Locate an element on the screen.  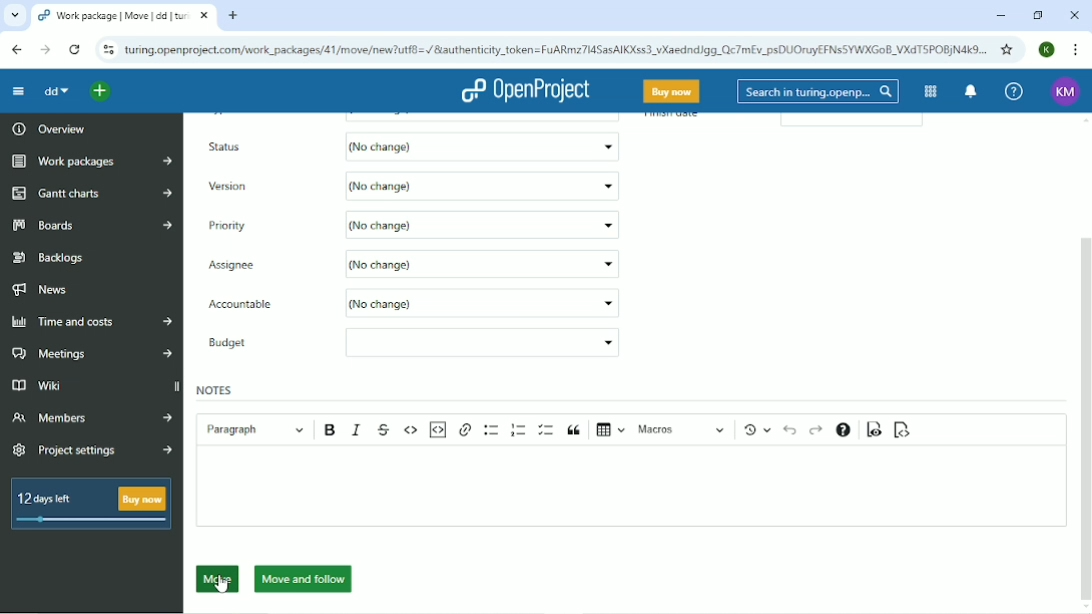
Empty box is located at coordinates (492, 346).